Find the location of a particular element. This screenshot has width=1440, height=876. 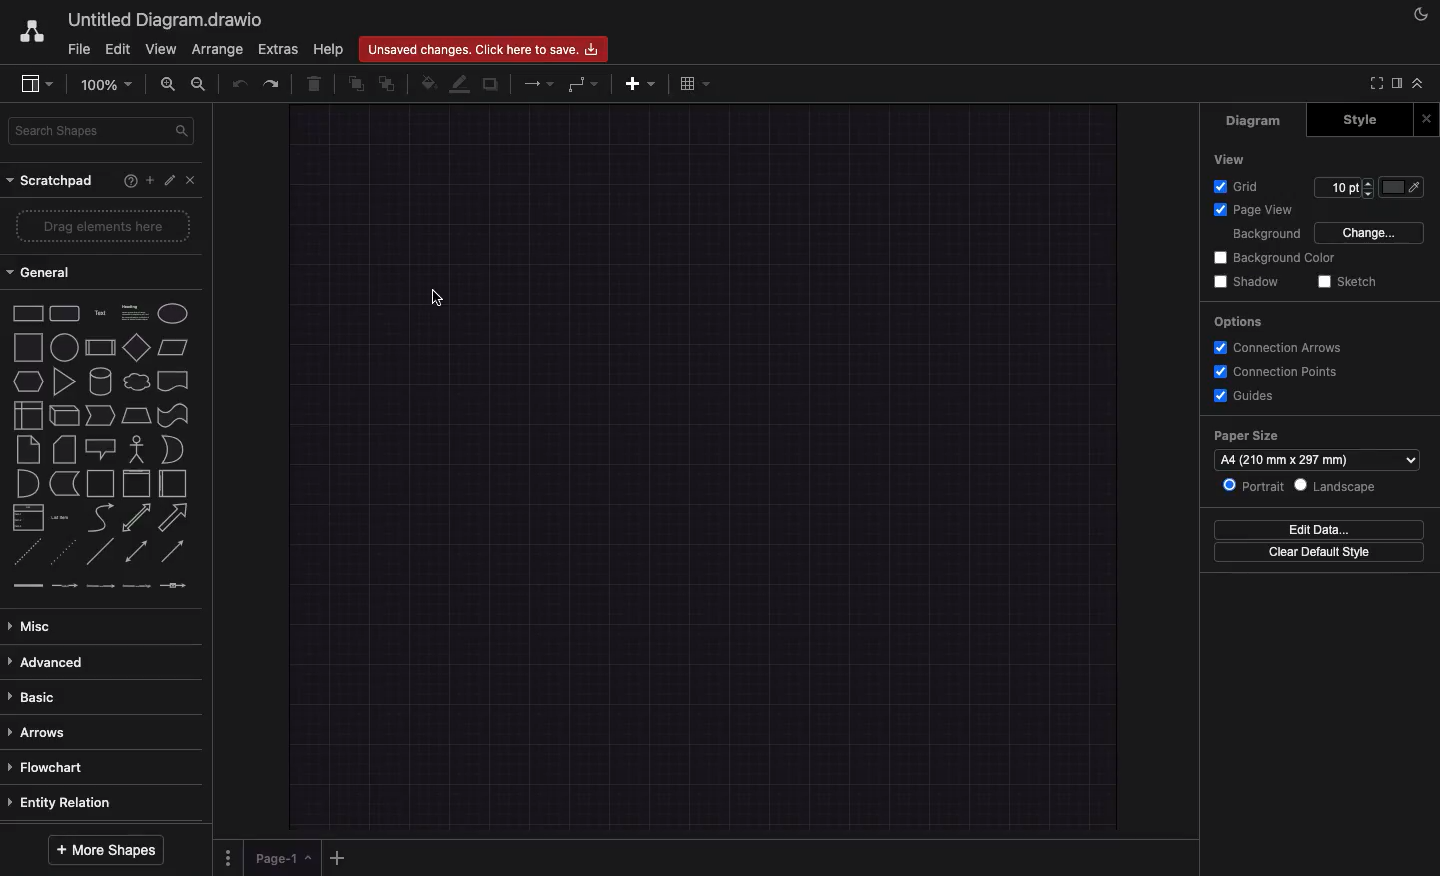

Guides is located at coordinates (1245, 396).